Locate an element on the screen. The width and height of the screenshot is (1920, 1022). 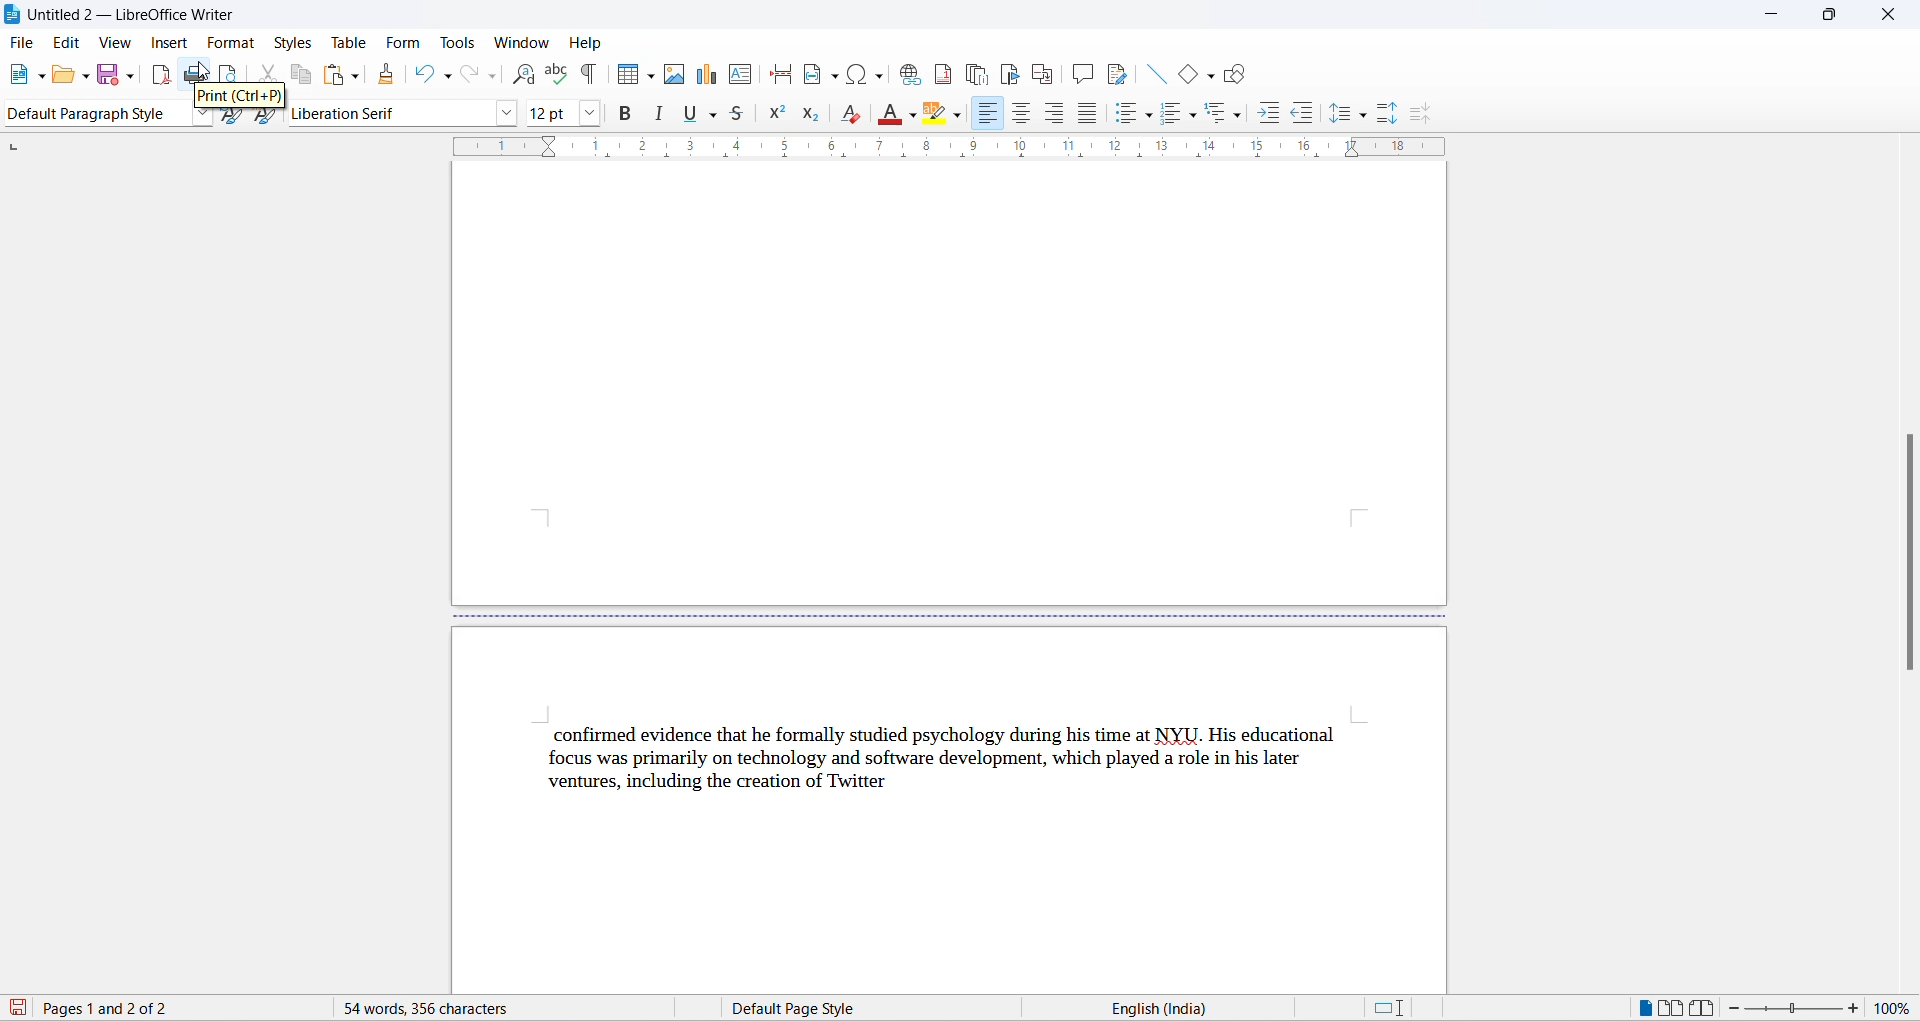
decrease paragraph space is located at coordinates (1426, 114).